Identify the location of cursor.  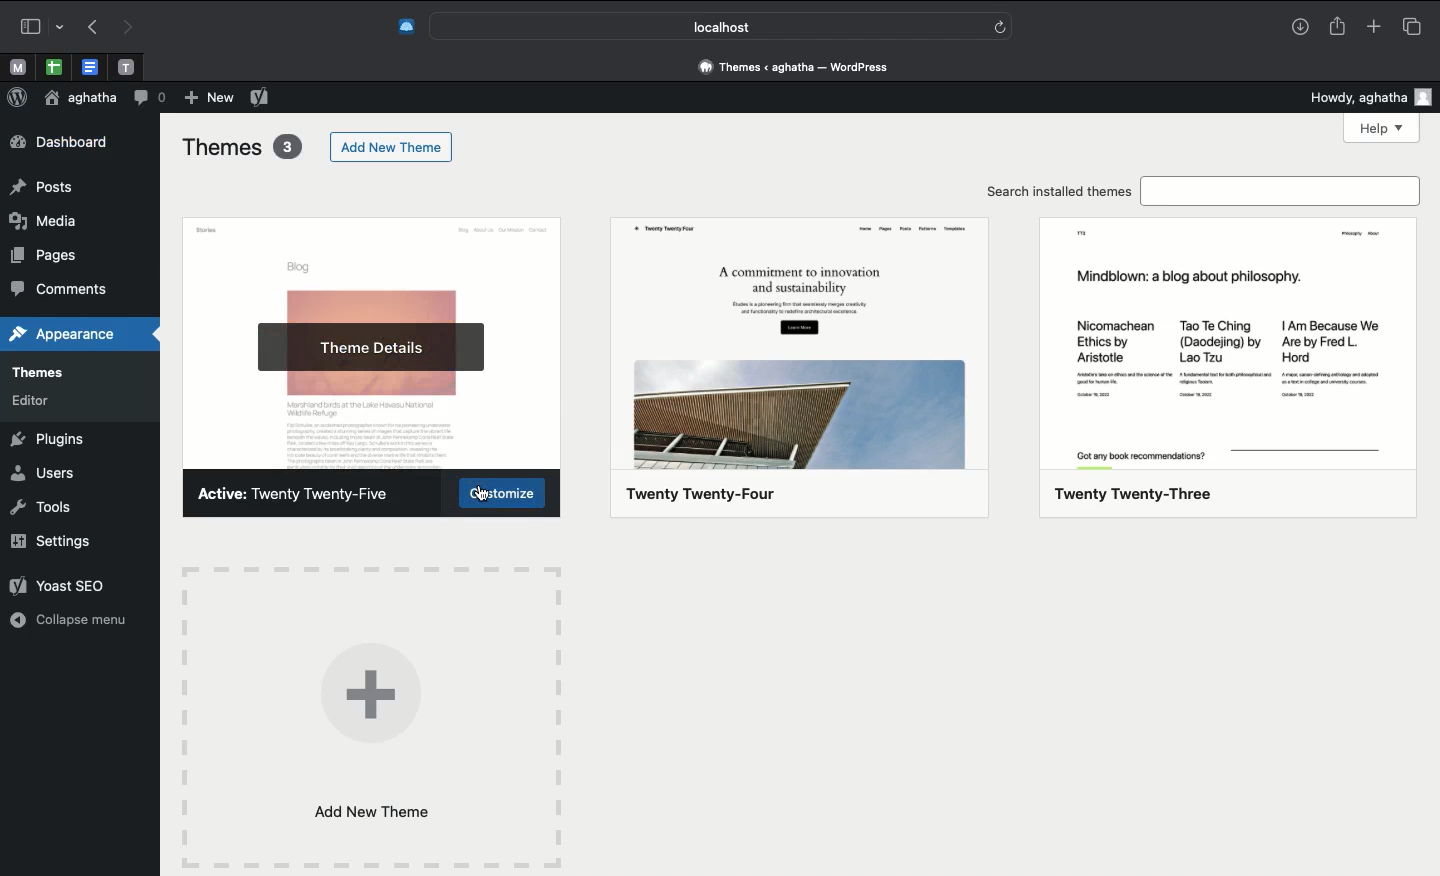
(482, 487).